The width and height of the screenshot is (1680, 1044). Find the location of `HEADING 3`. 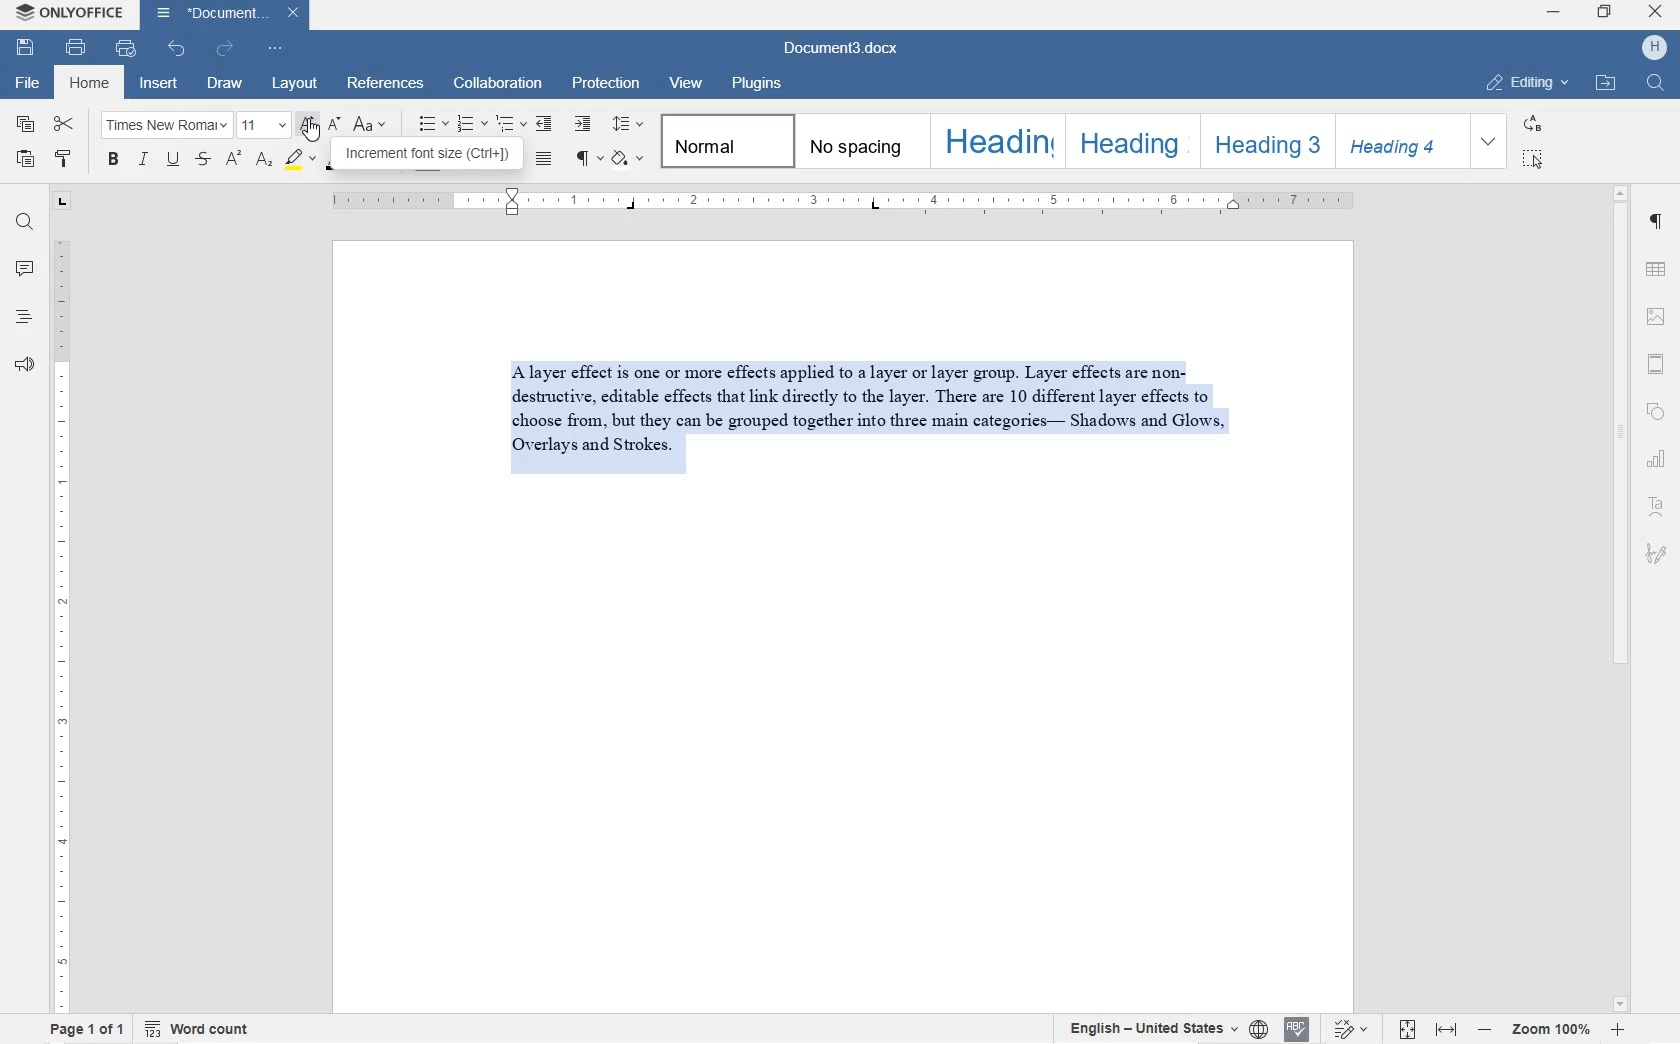

HEADING 3 is located at coordinates (1262, 140).